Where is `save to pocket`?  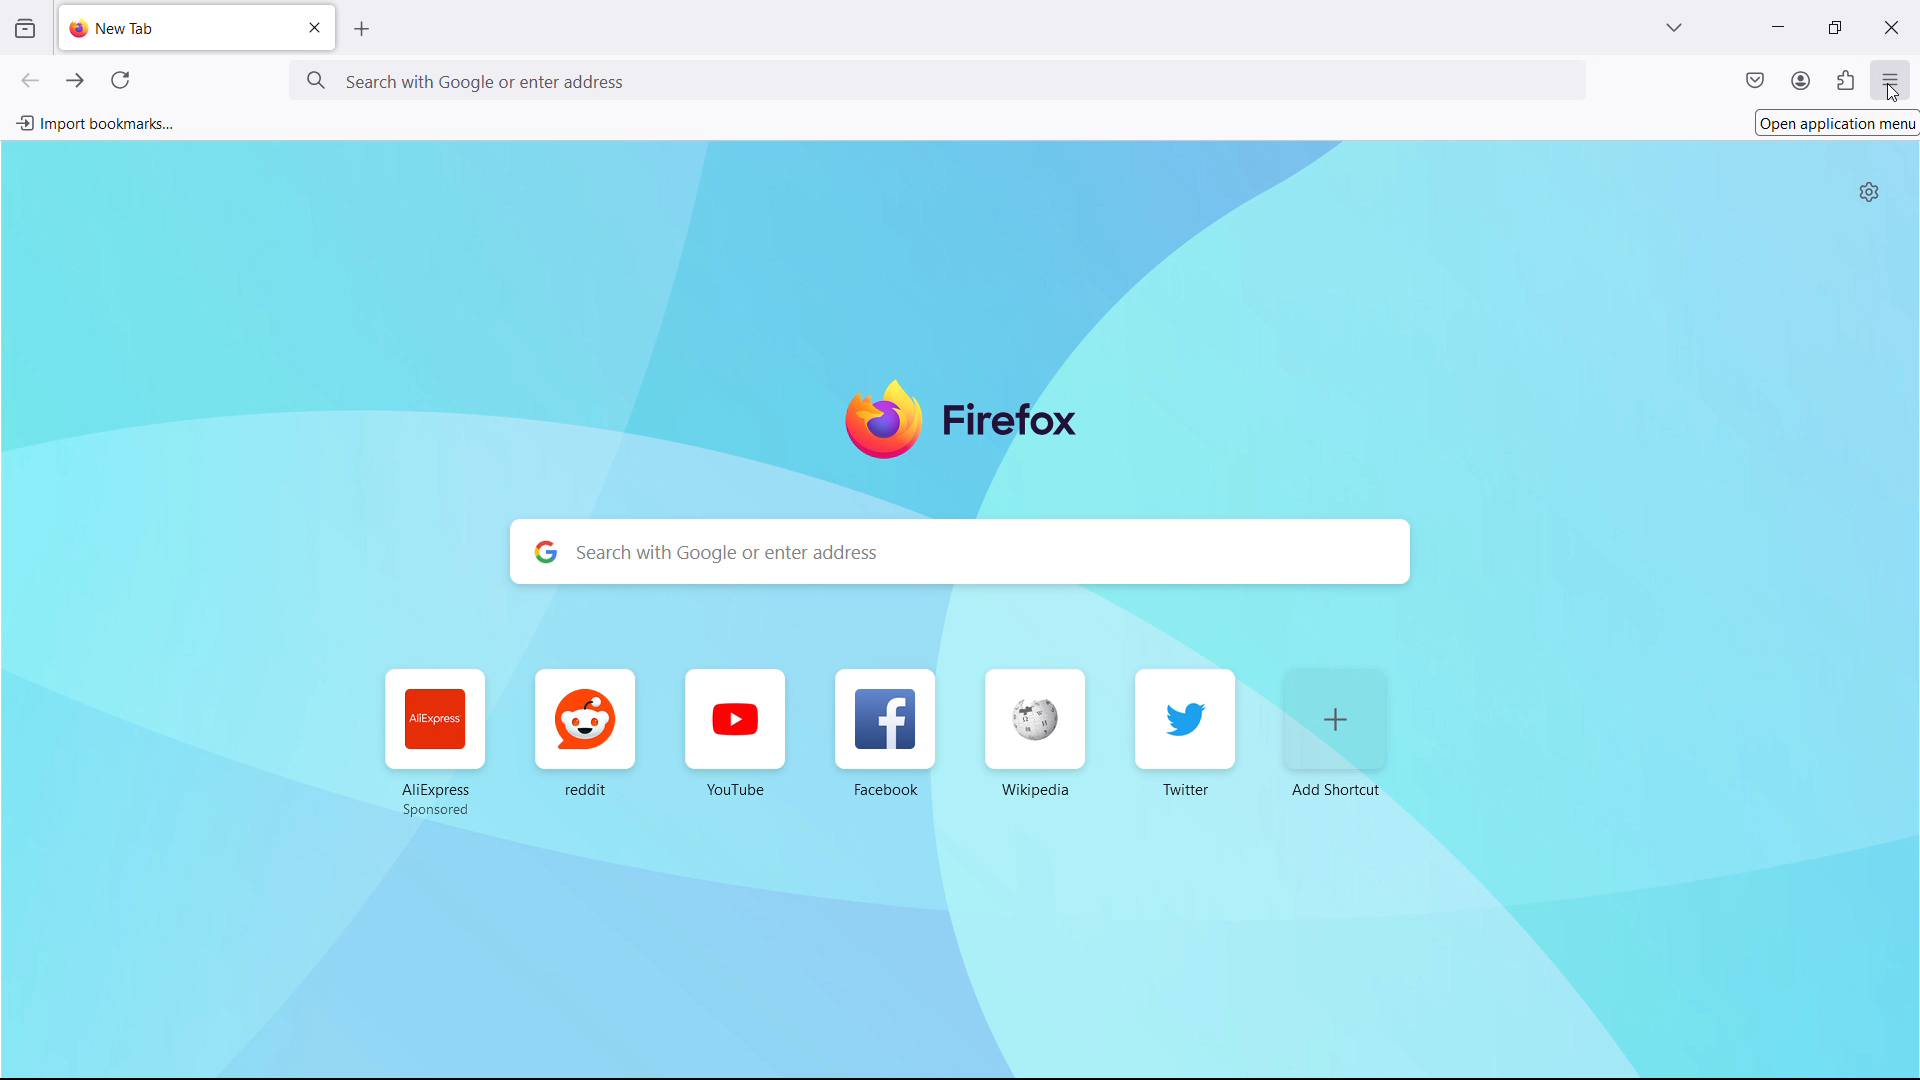 save to pocket is located at coordinates (1755, 79).